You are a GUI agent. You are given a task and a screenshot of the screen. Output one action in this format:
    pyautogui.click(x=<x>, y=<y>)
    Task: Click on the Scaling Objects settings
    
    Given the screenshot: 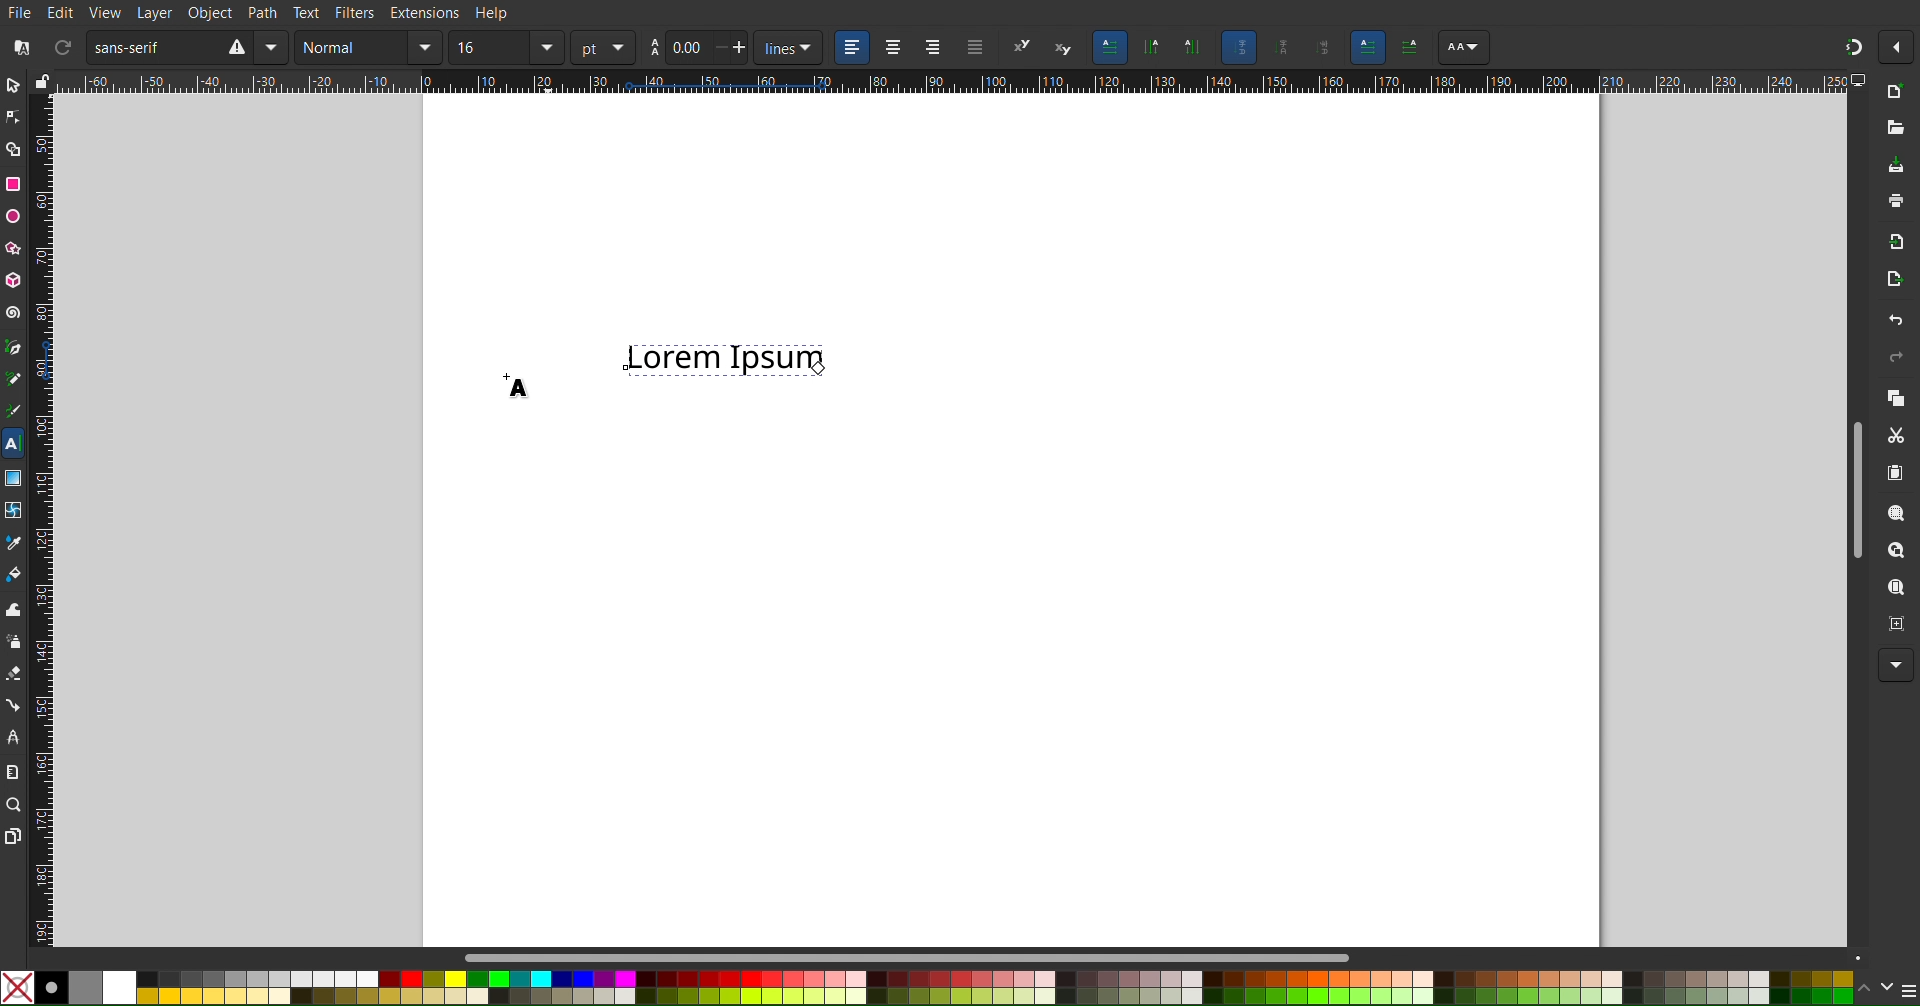 What is the action you would take?
    pyautogui.click(x=1152, y=47)
    